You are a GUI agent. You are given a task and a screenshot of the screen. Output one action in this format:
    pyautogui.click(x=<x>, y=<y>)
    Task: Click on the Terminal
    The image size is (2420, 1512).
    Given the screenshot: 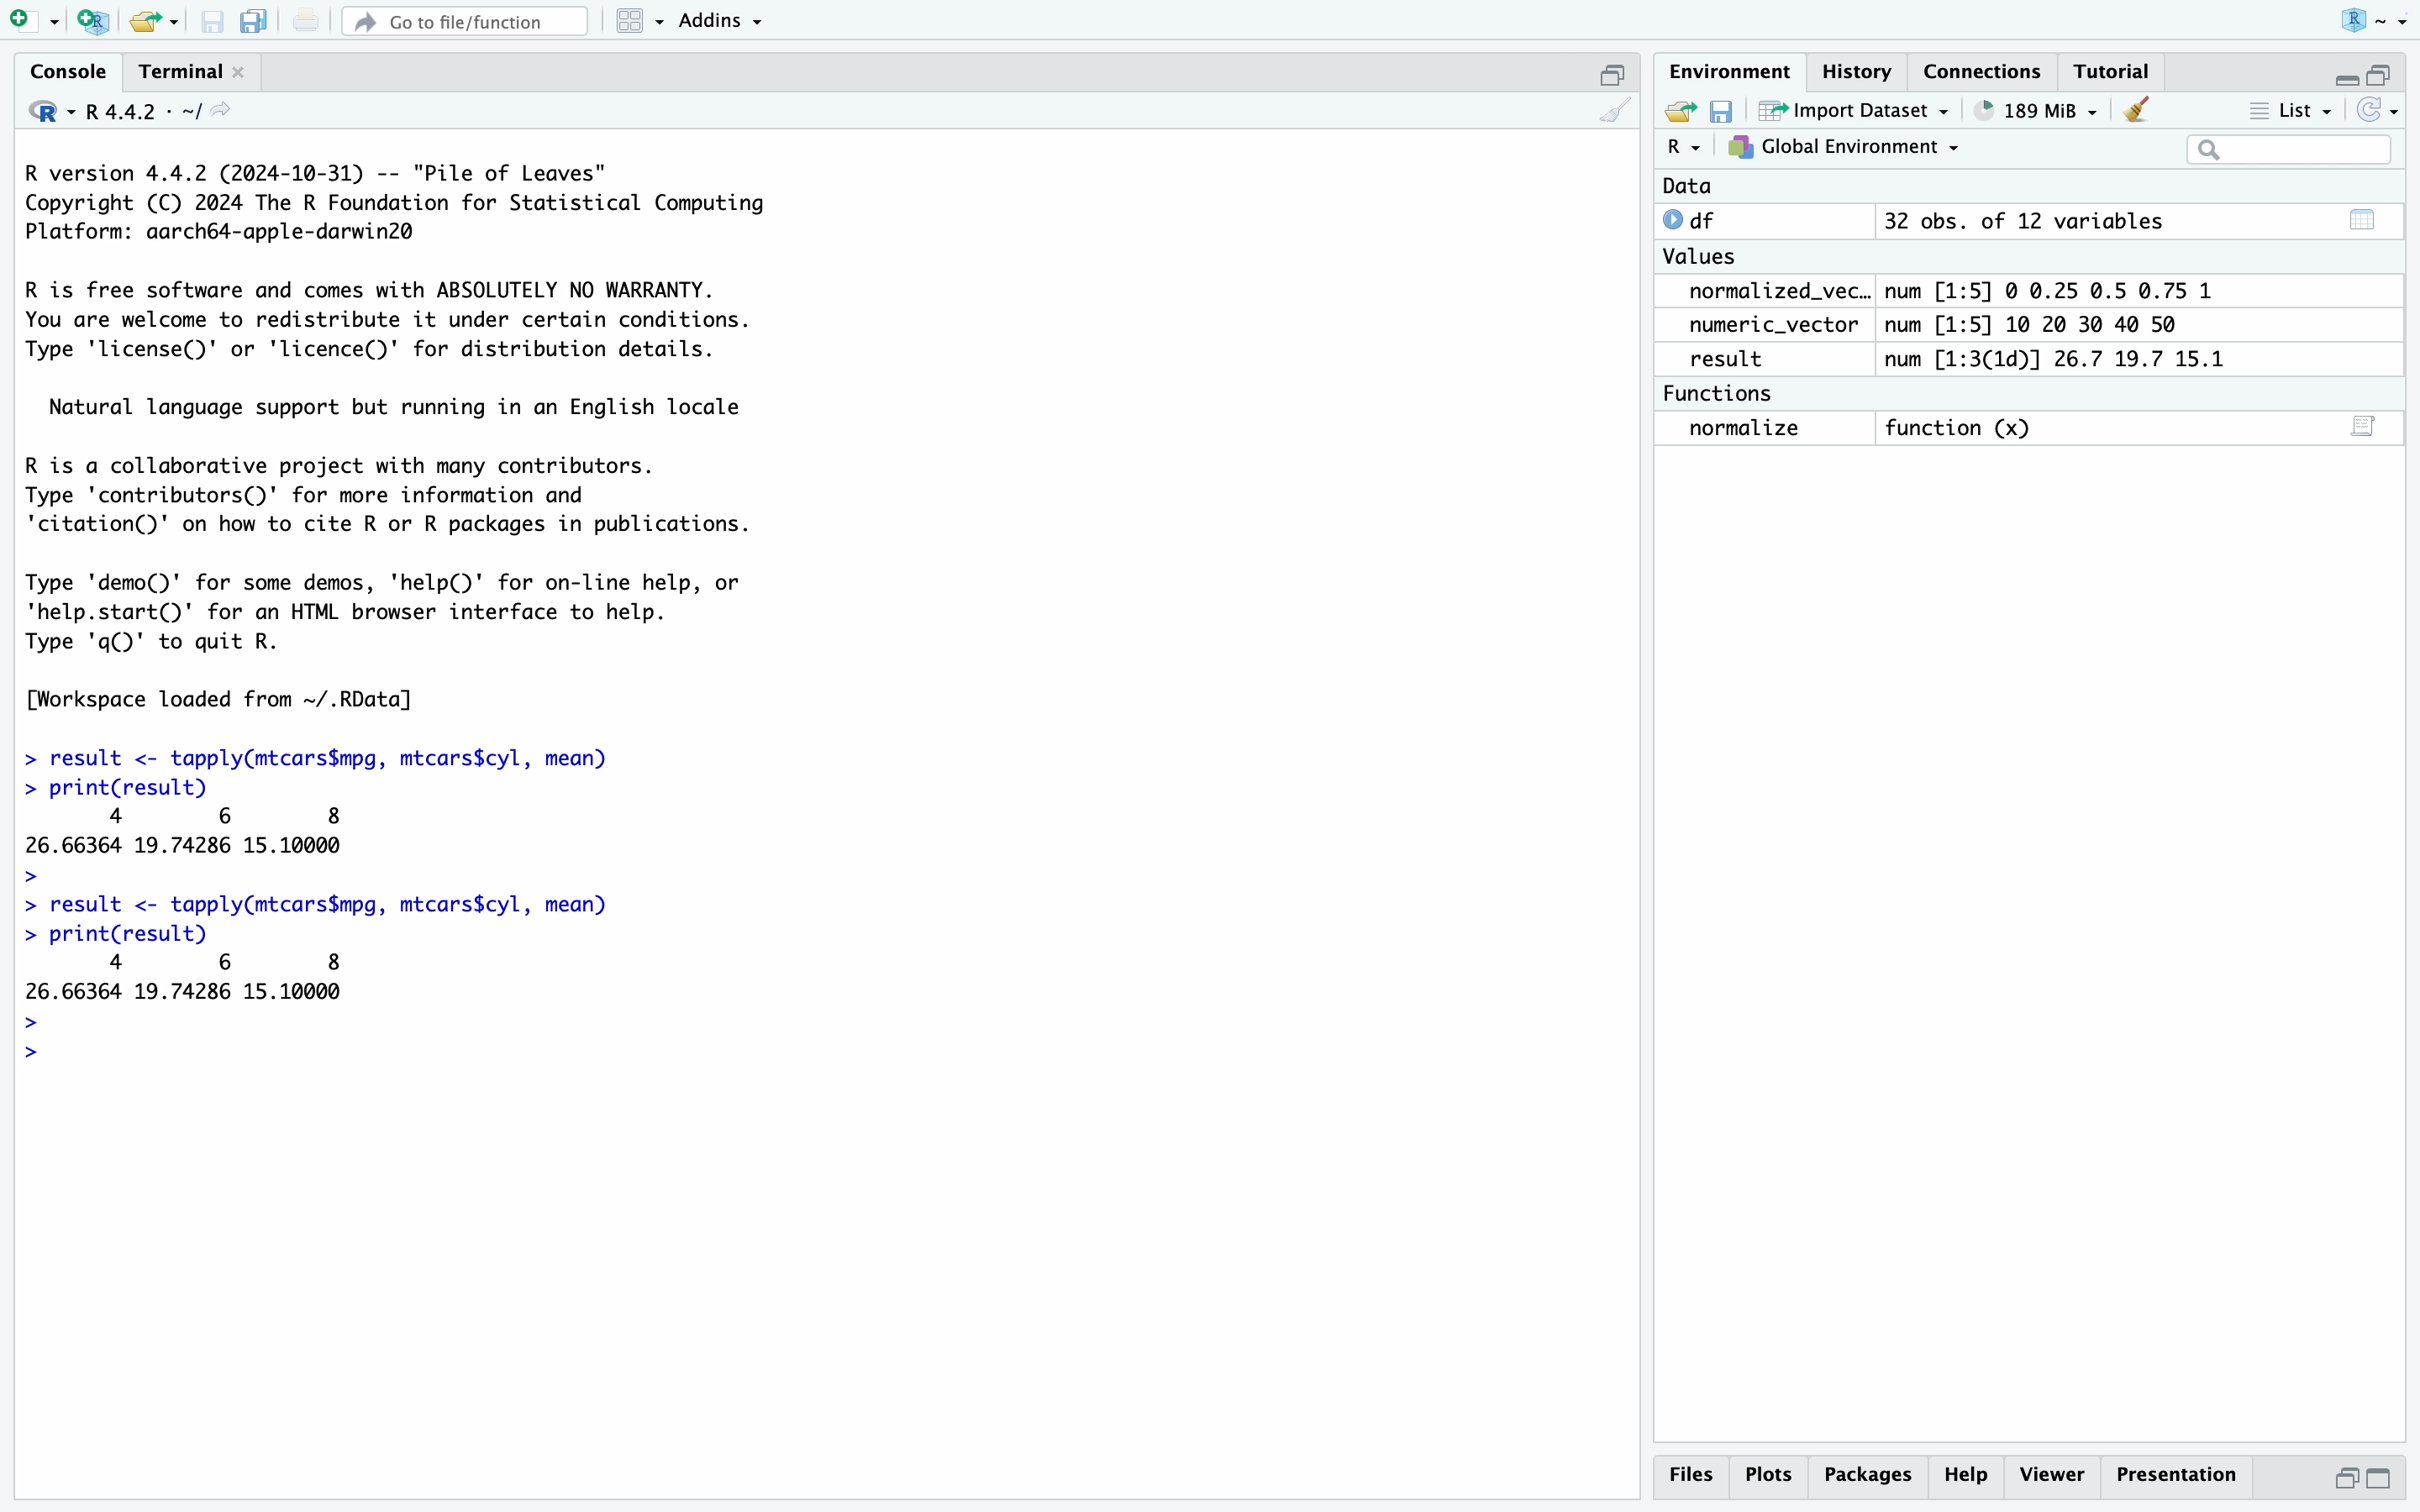 What is the action you would take?
    pyautogui.click(x=192, y=71)
    